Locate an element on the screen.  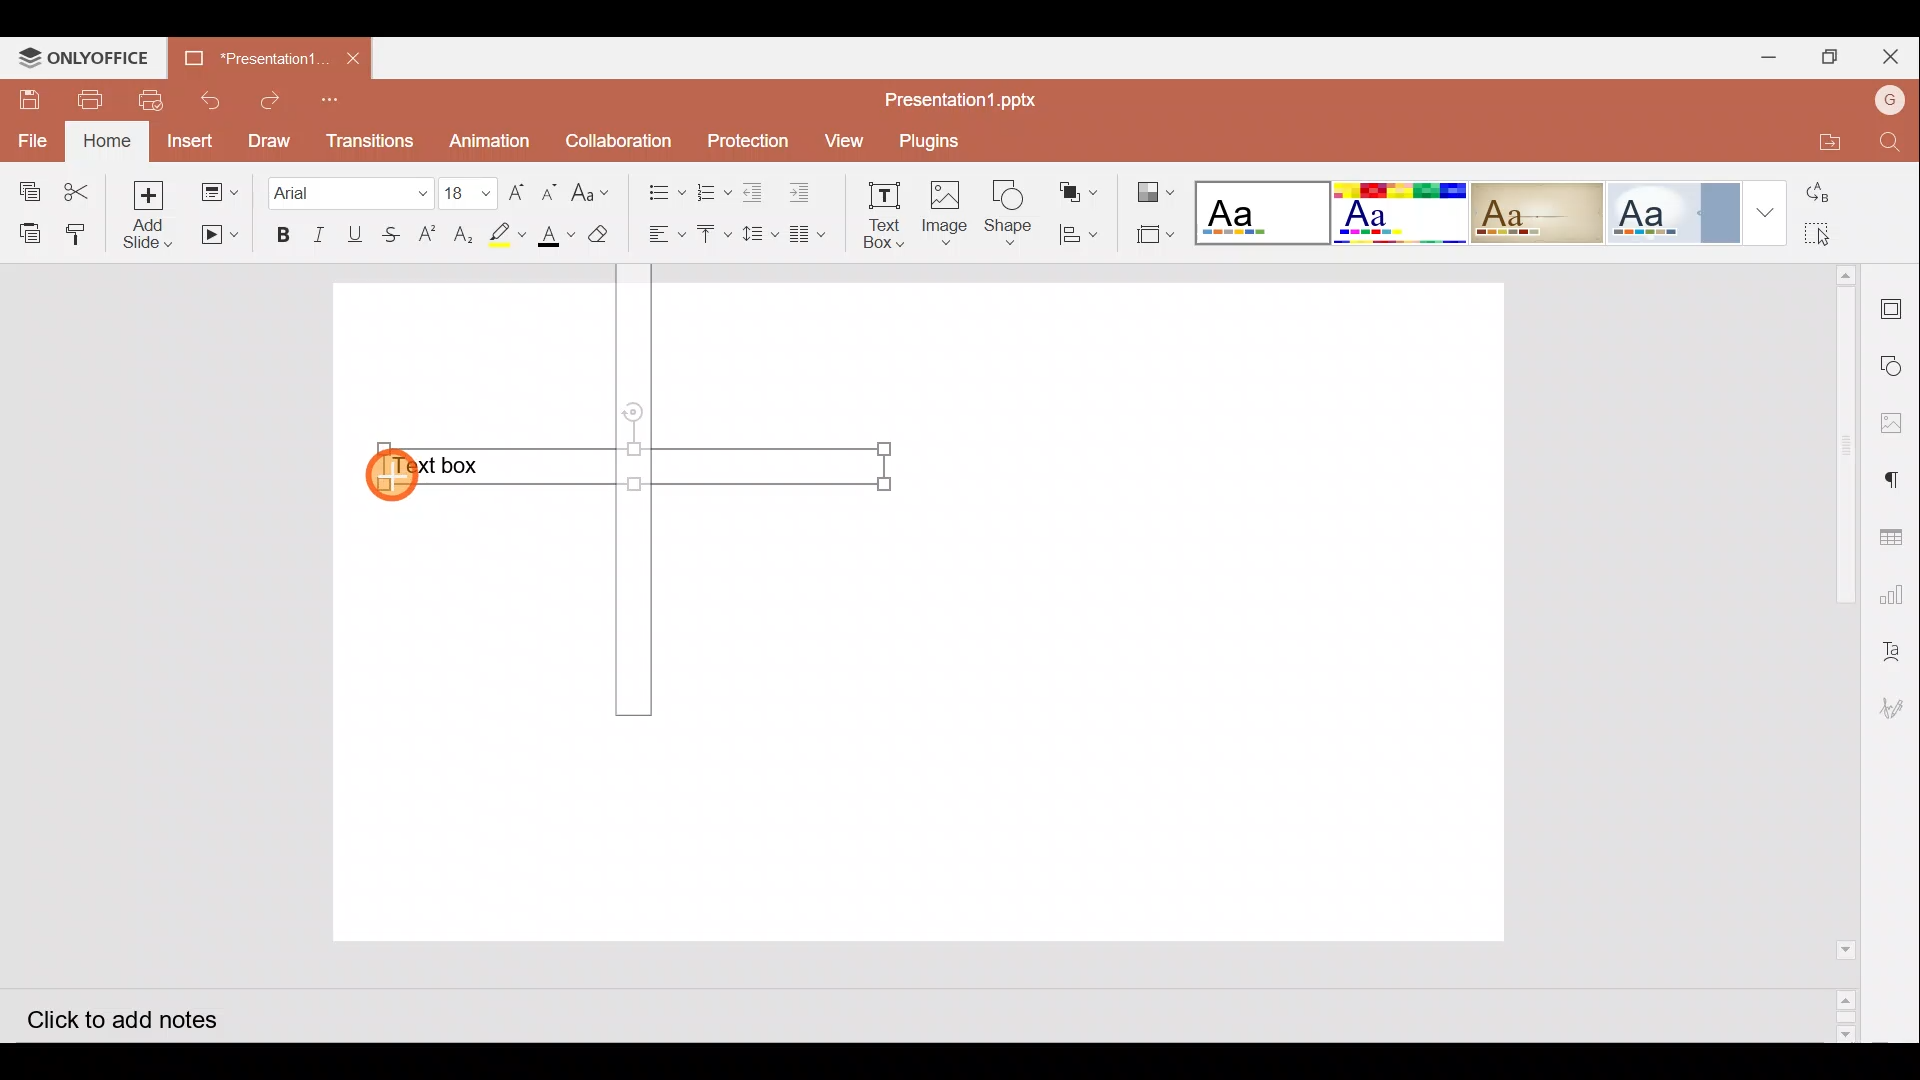
Copy is located at coordinates (25, 186).